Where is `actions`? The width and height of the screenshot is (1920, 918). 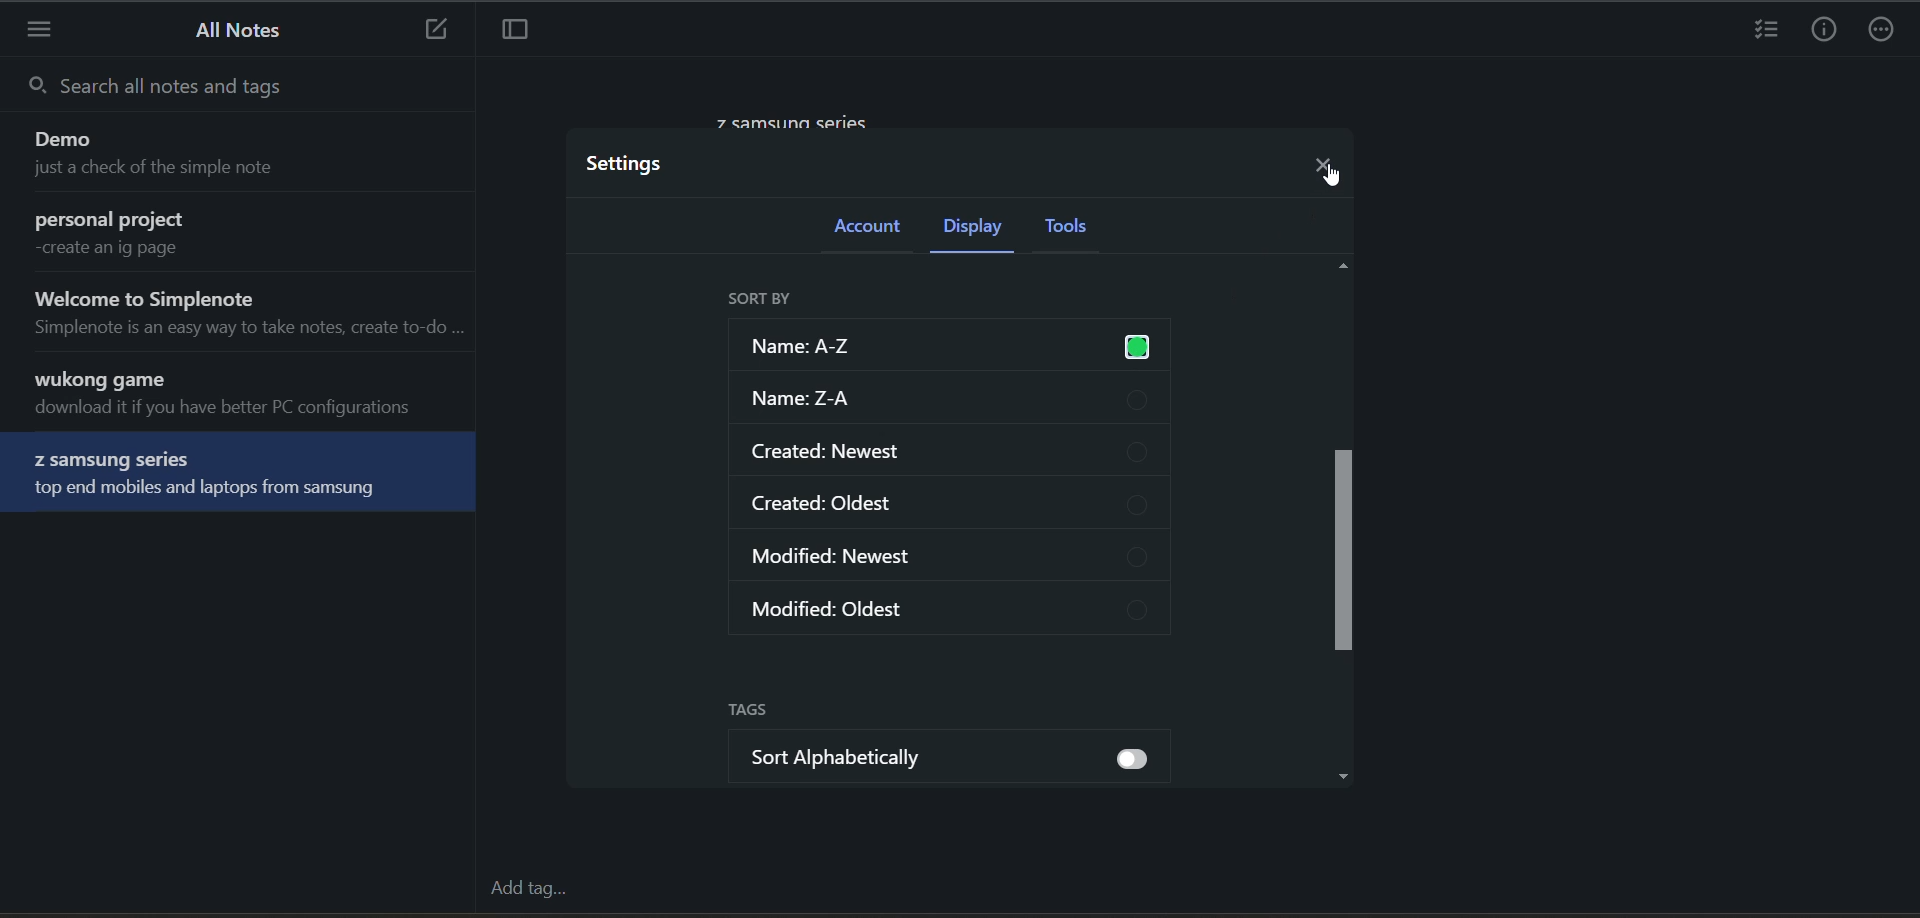
actions is located at coordinates (1885, 30).